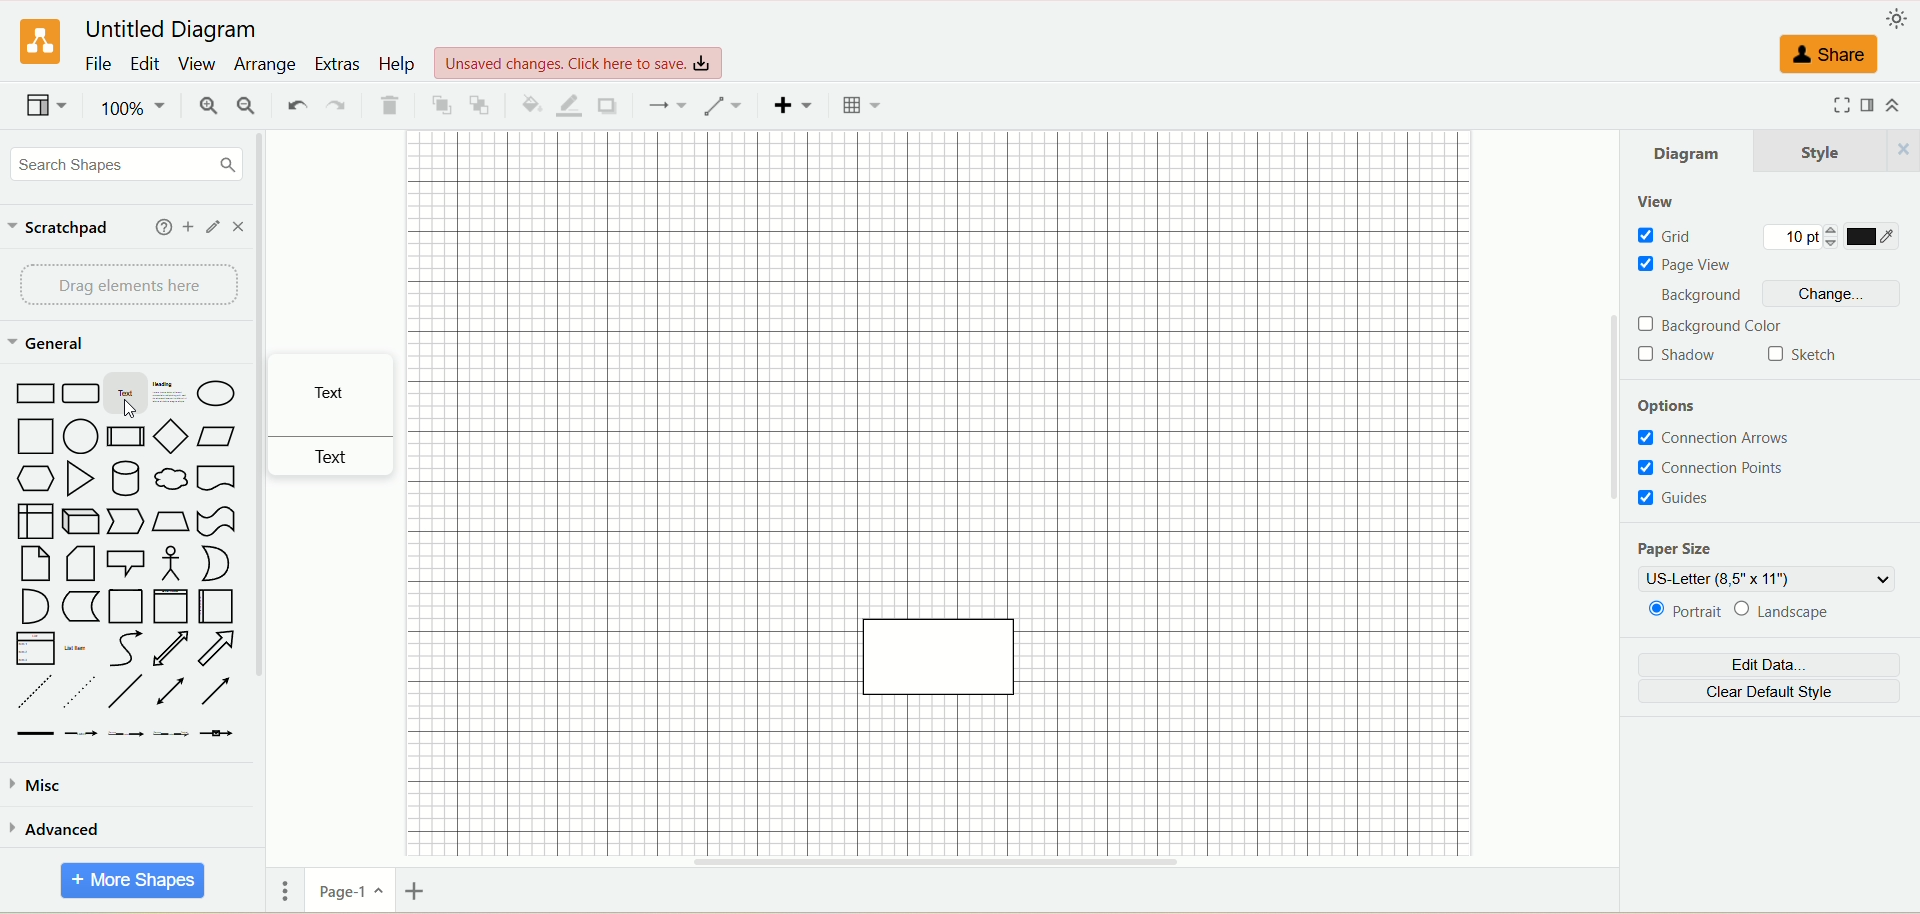 This screenshot has width=1920, height=914. What do you see at coordinates (1733, 468) in the screenshot?
I see `connection points` at bounding box center [1733, 468].